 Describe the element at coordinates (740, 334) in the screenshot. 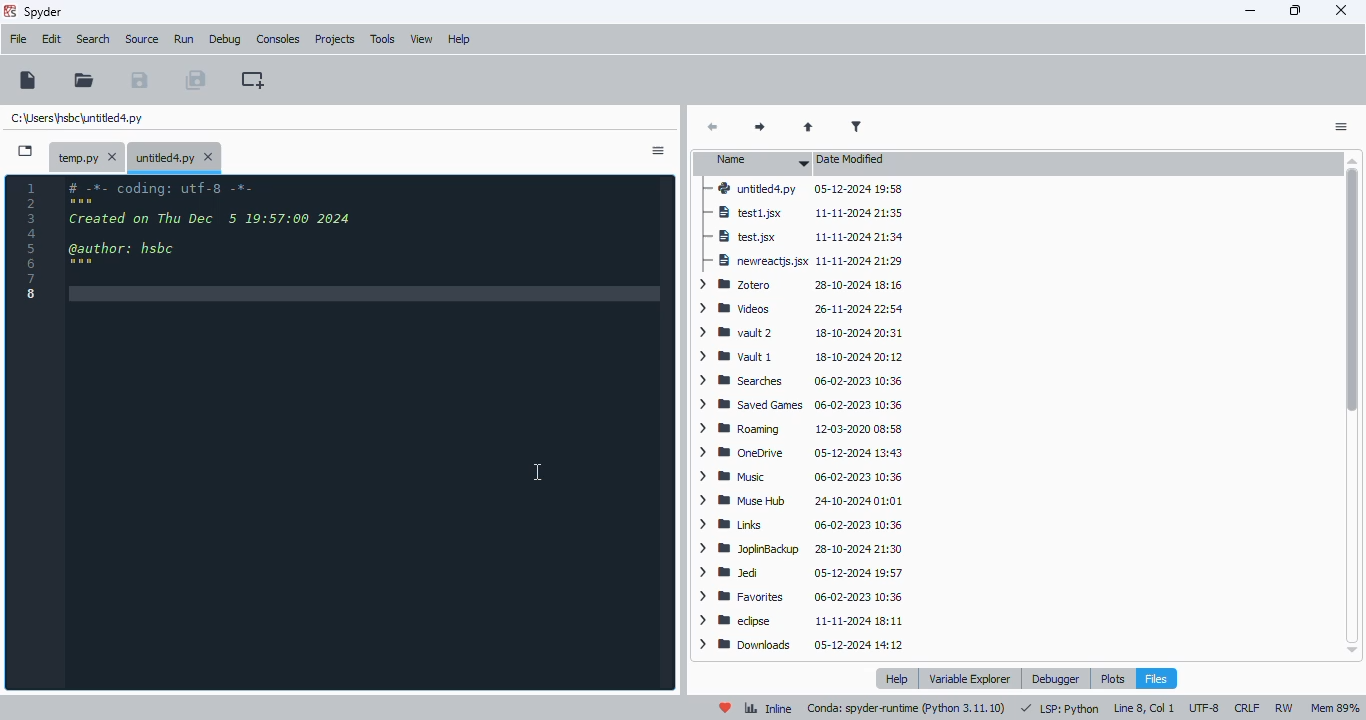

I see `vault 2 ` at that location.